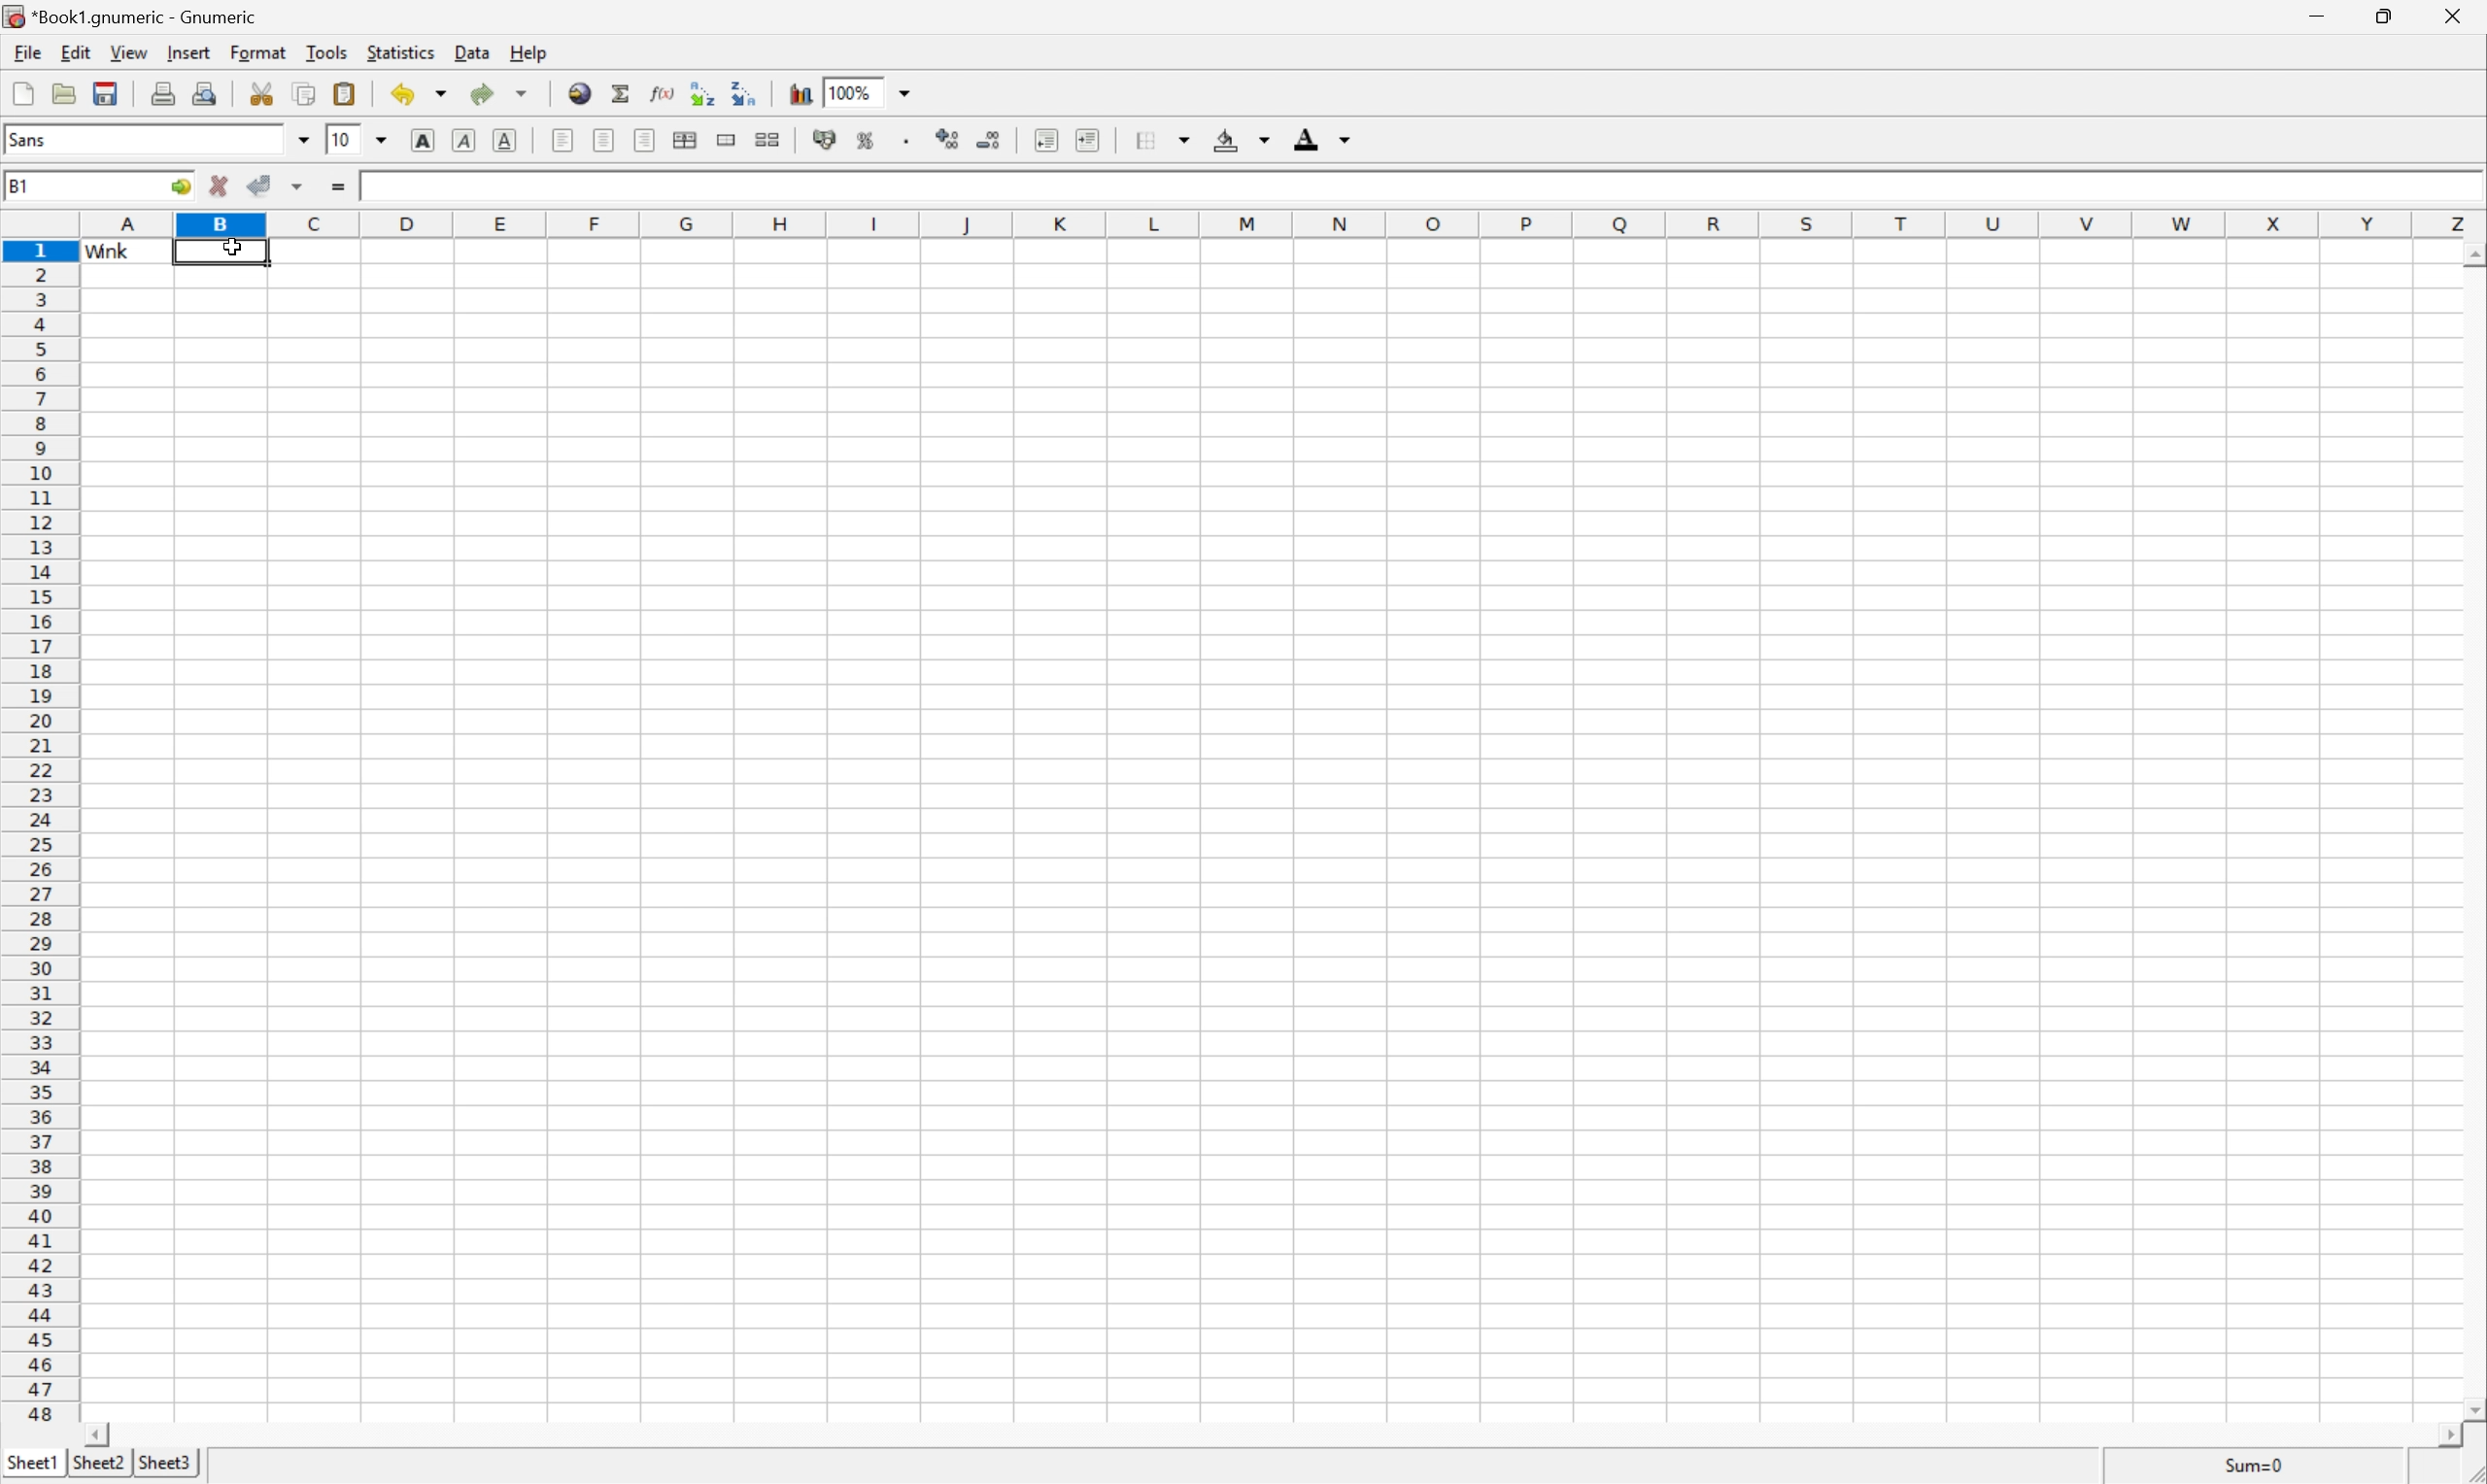  What do you see at coordinates (216, 183) in the screenshot?
I see `cancel changes` at bounding box center [216, 183].